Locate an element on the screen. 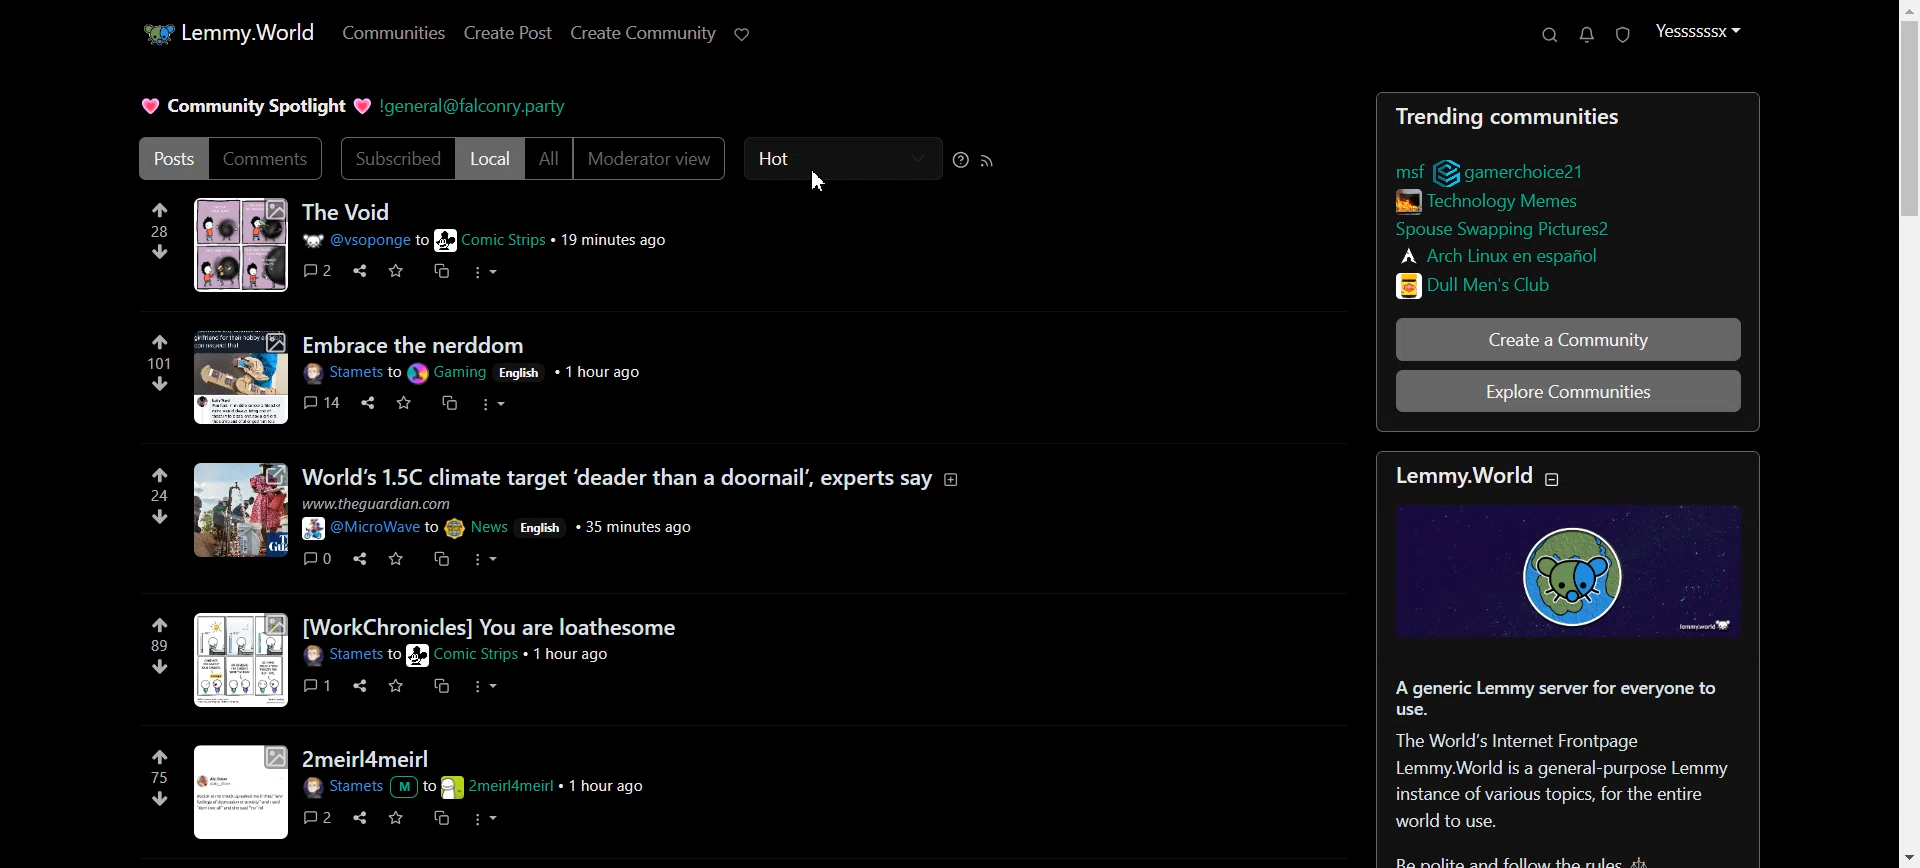 The height and width of the screenshot is (868, 1920). All is located at coordinates (548, 160).